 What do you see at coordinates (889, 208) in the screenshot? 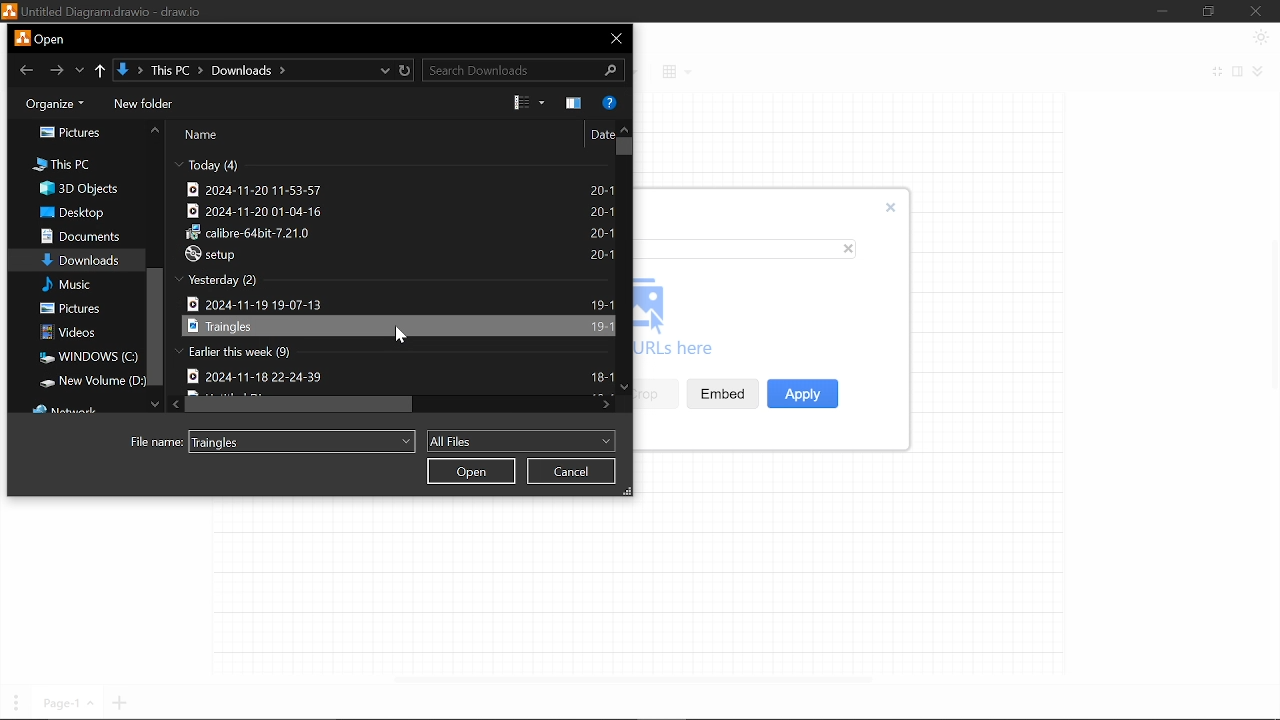
I see `Close` at bounding box center [889, 208].